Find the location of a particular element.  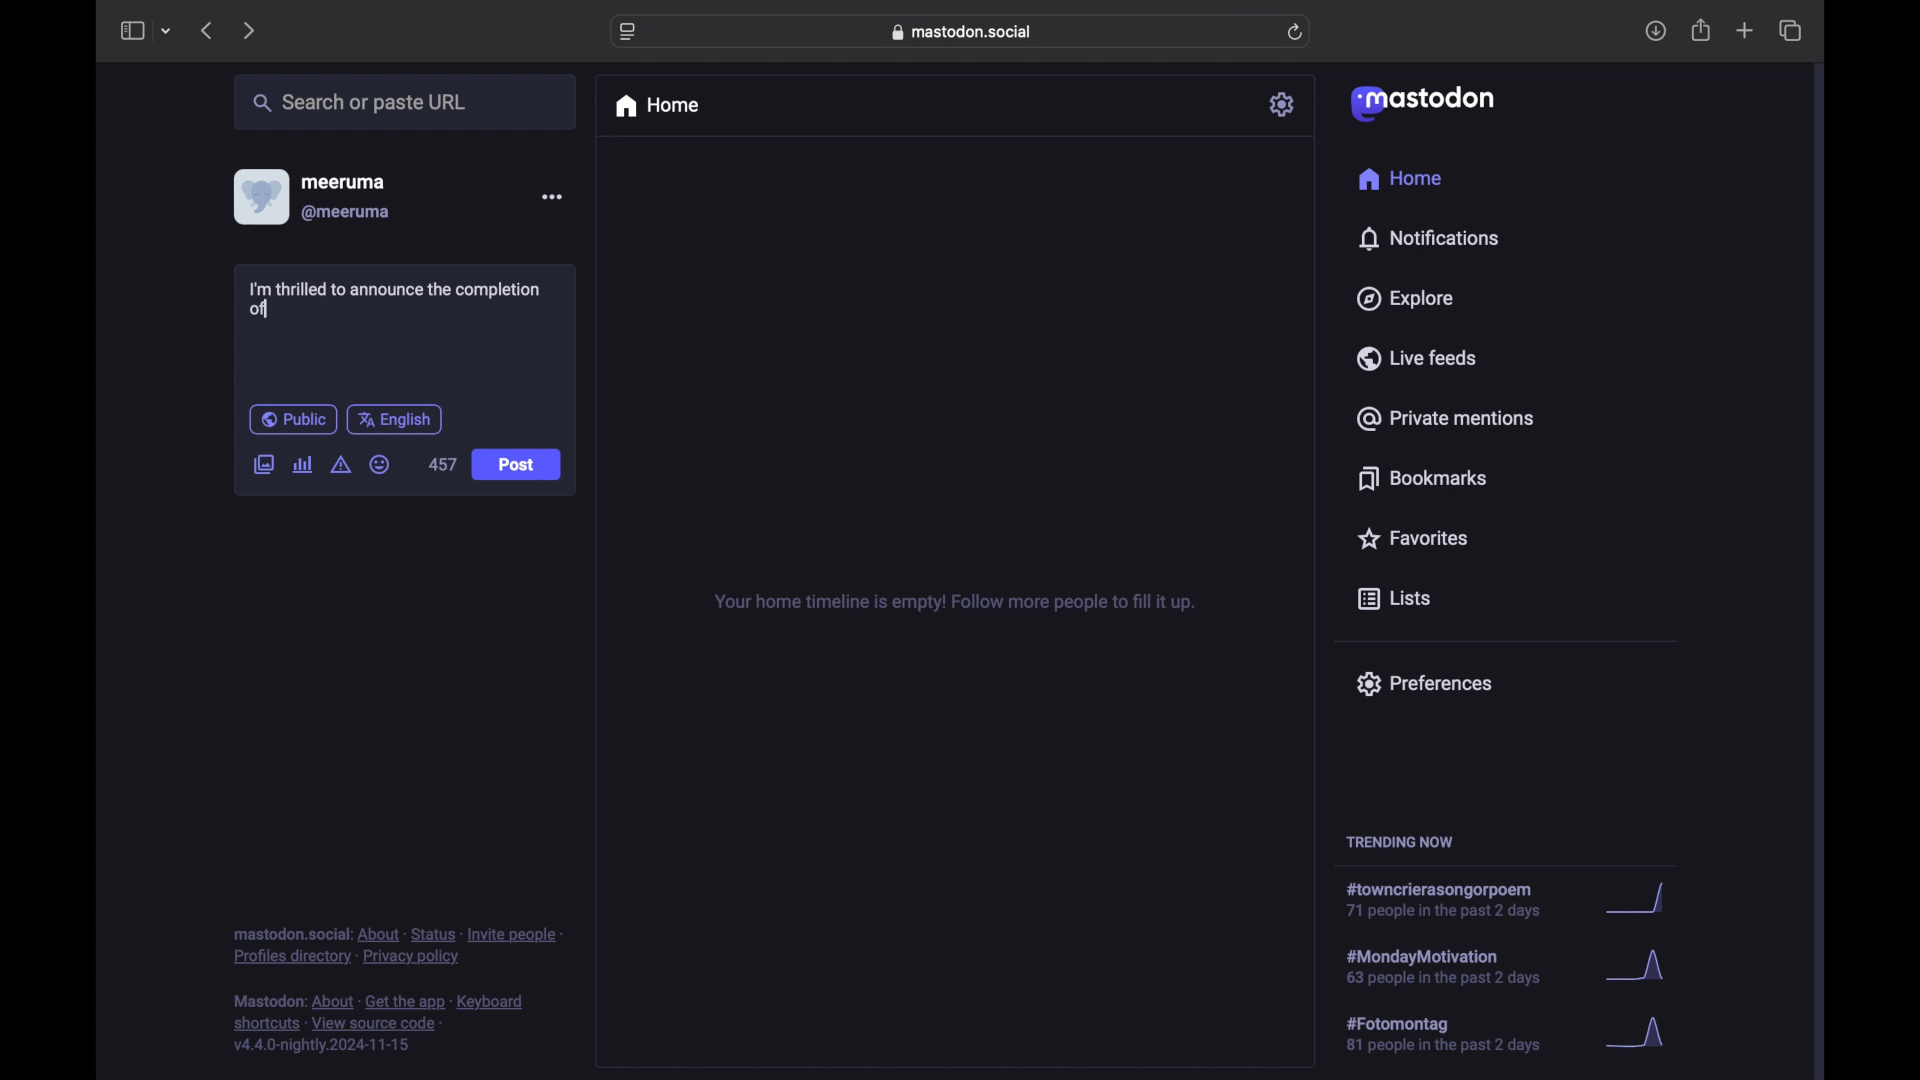

private mentions is located at coordinates (1444, 418).